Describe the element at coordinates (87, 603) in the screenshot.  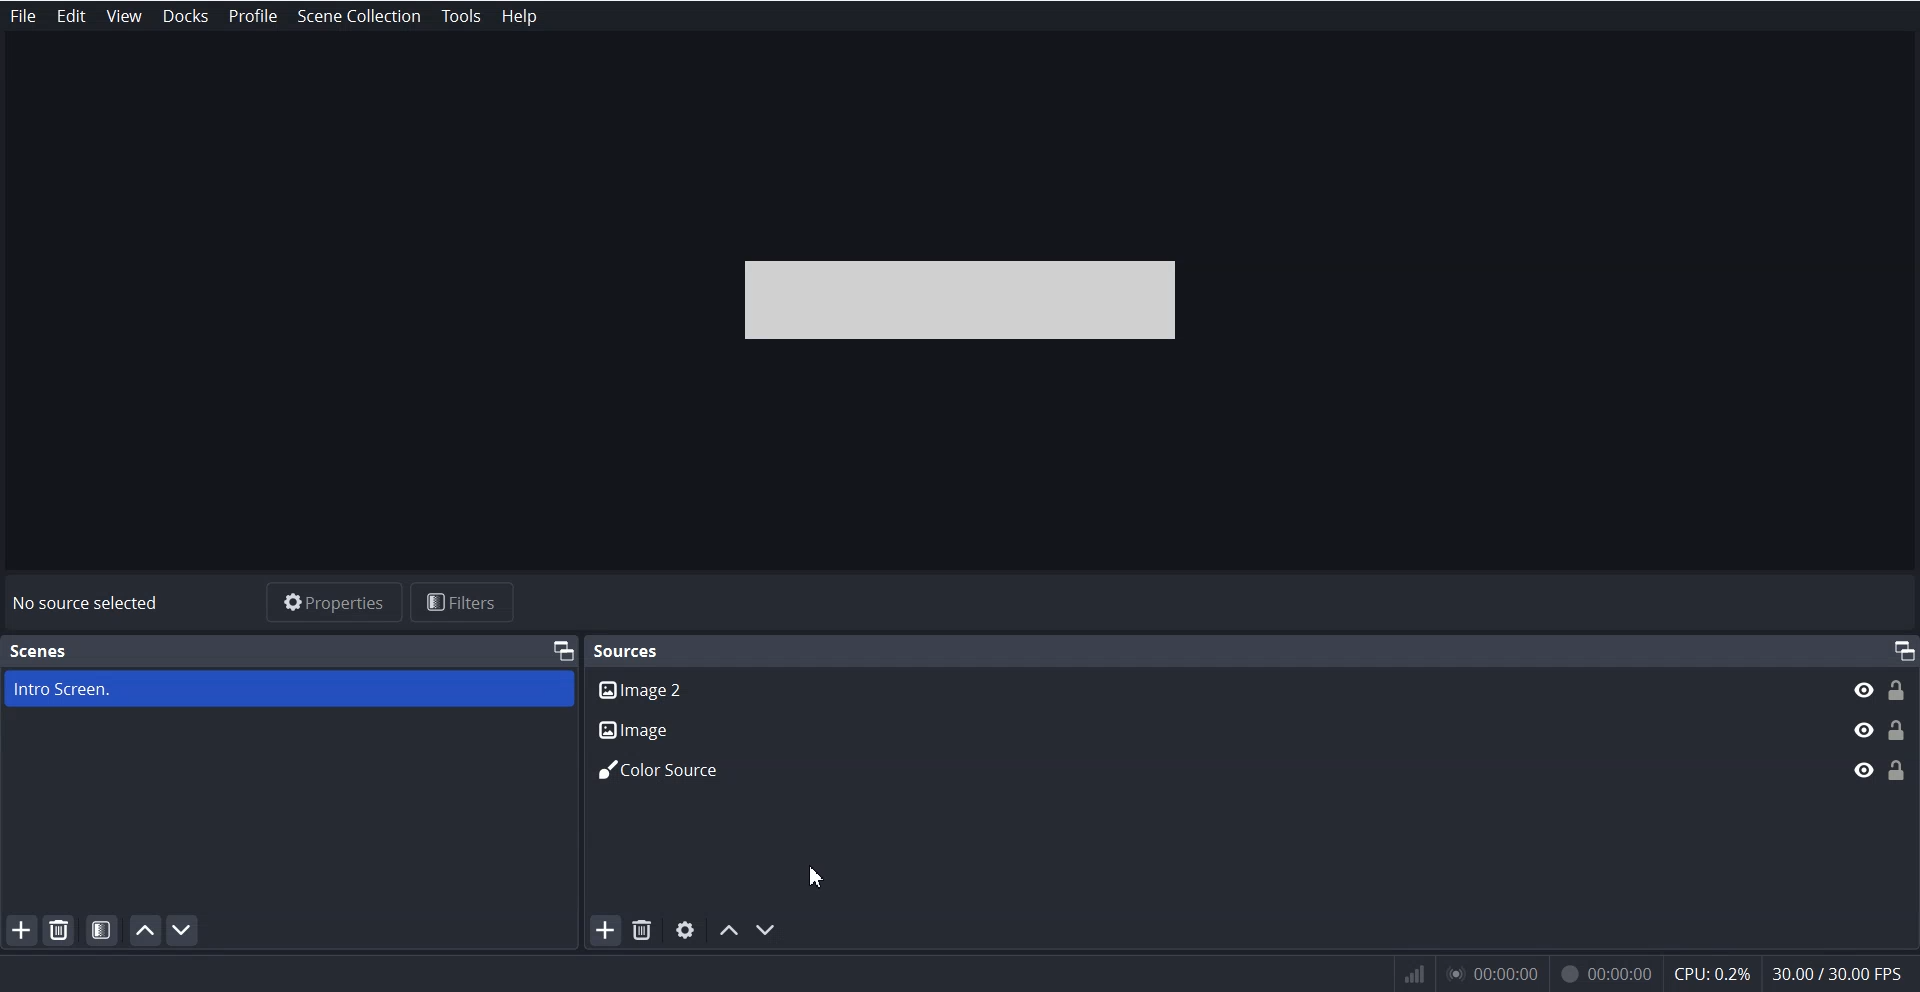
I see `No source selected` at that location.